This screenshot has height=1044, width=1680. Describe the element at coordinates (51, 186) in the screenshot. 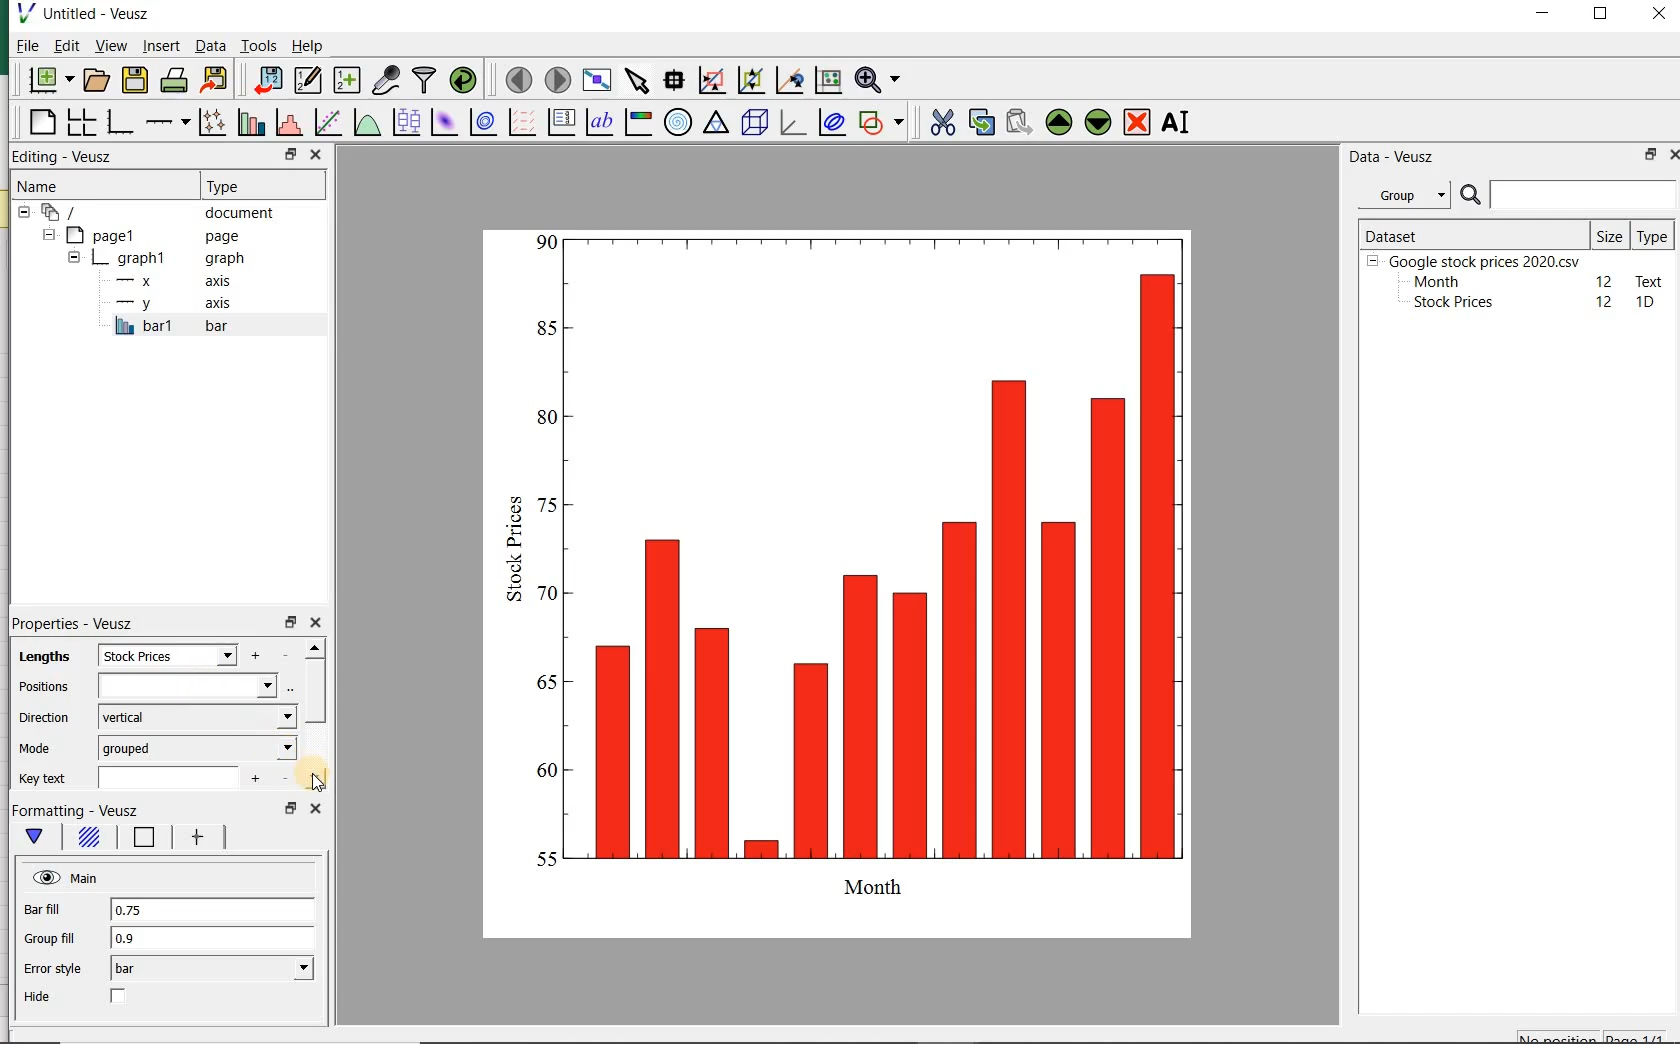

I see `Name` at that location.